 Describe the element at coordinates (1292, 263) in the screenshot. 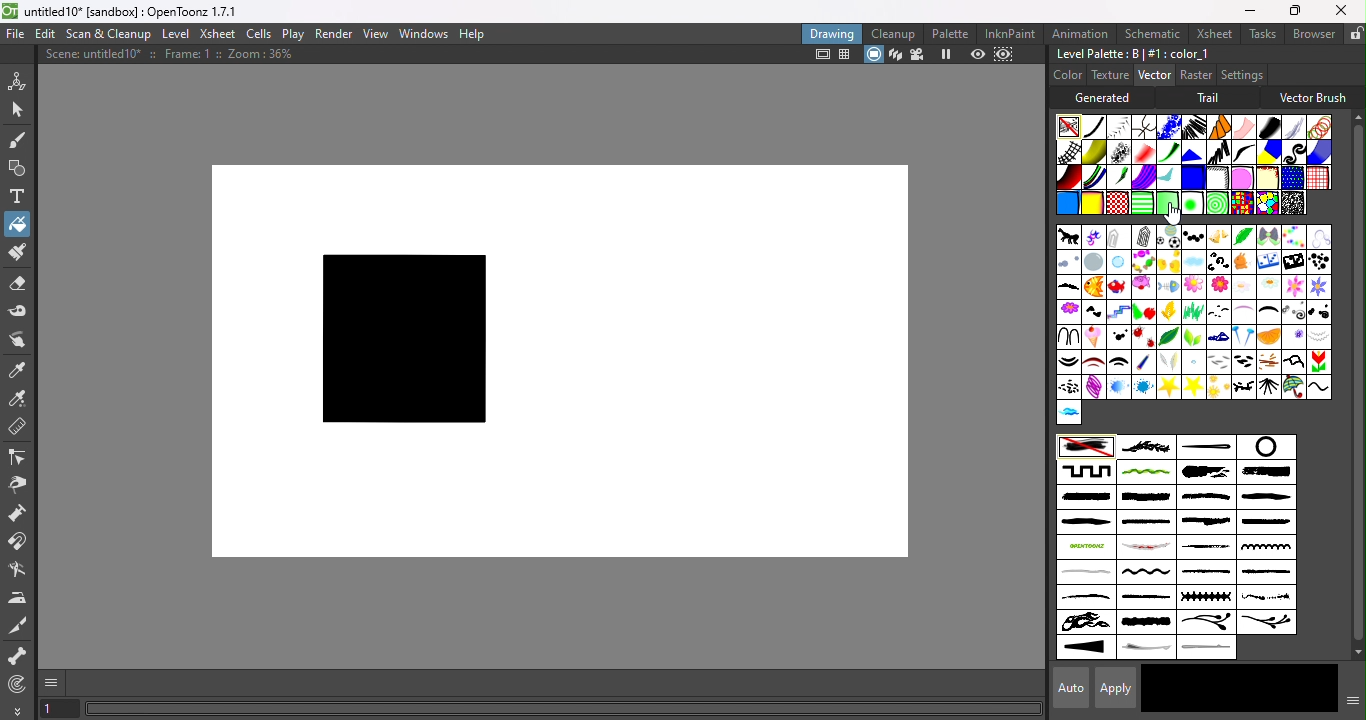

I see `Domino` at that location.